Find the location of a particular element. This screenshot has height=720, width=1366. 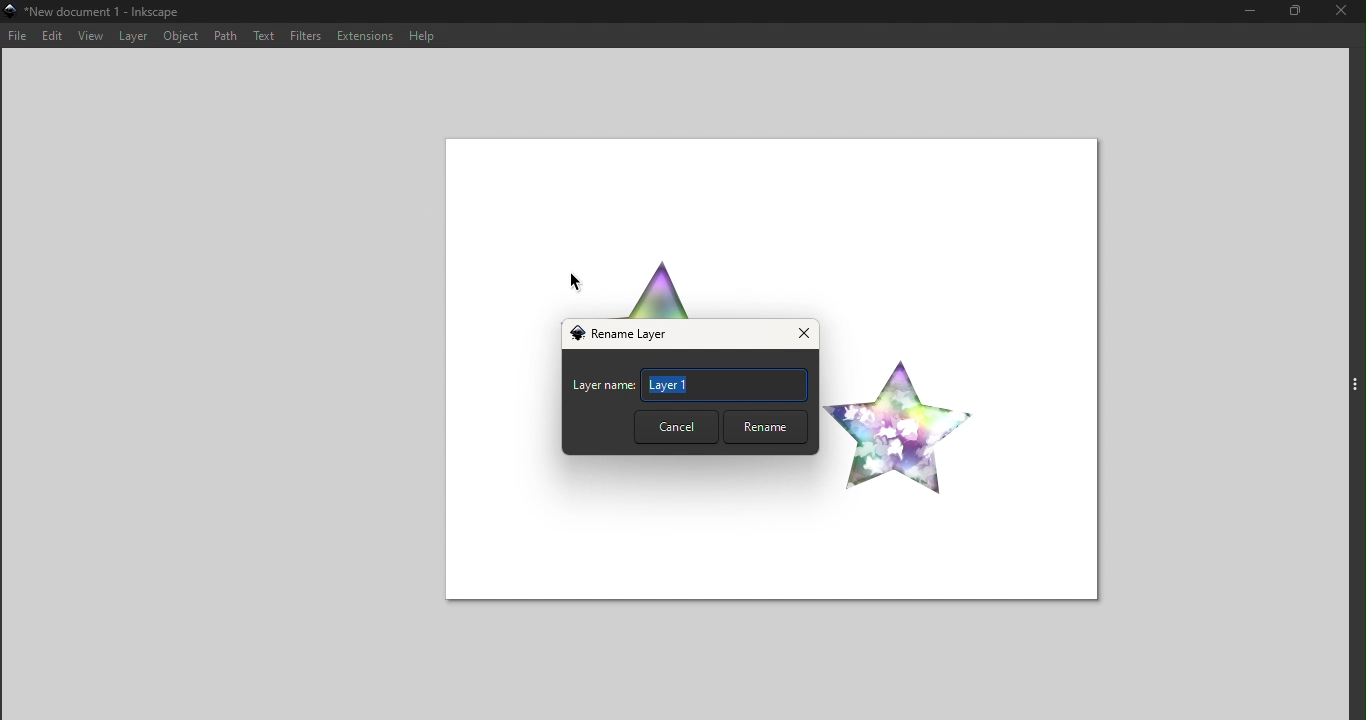

New document 1 - Inkscape is located at coordinates (96, 13).